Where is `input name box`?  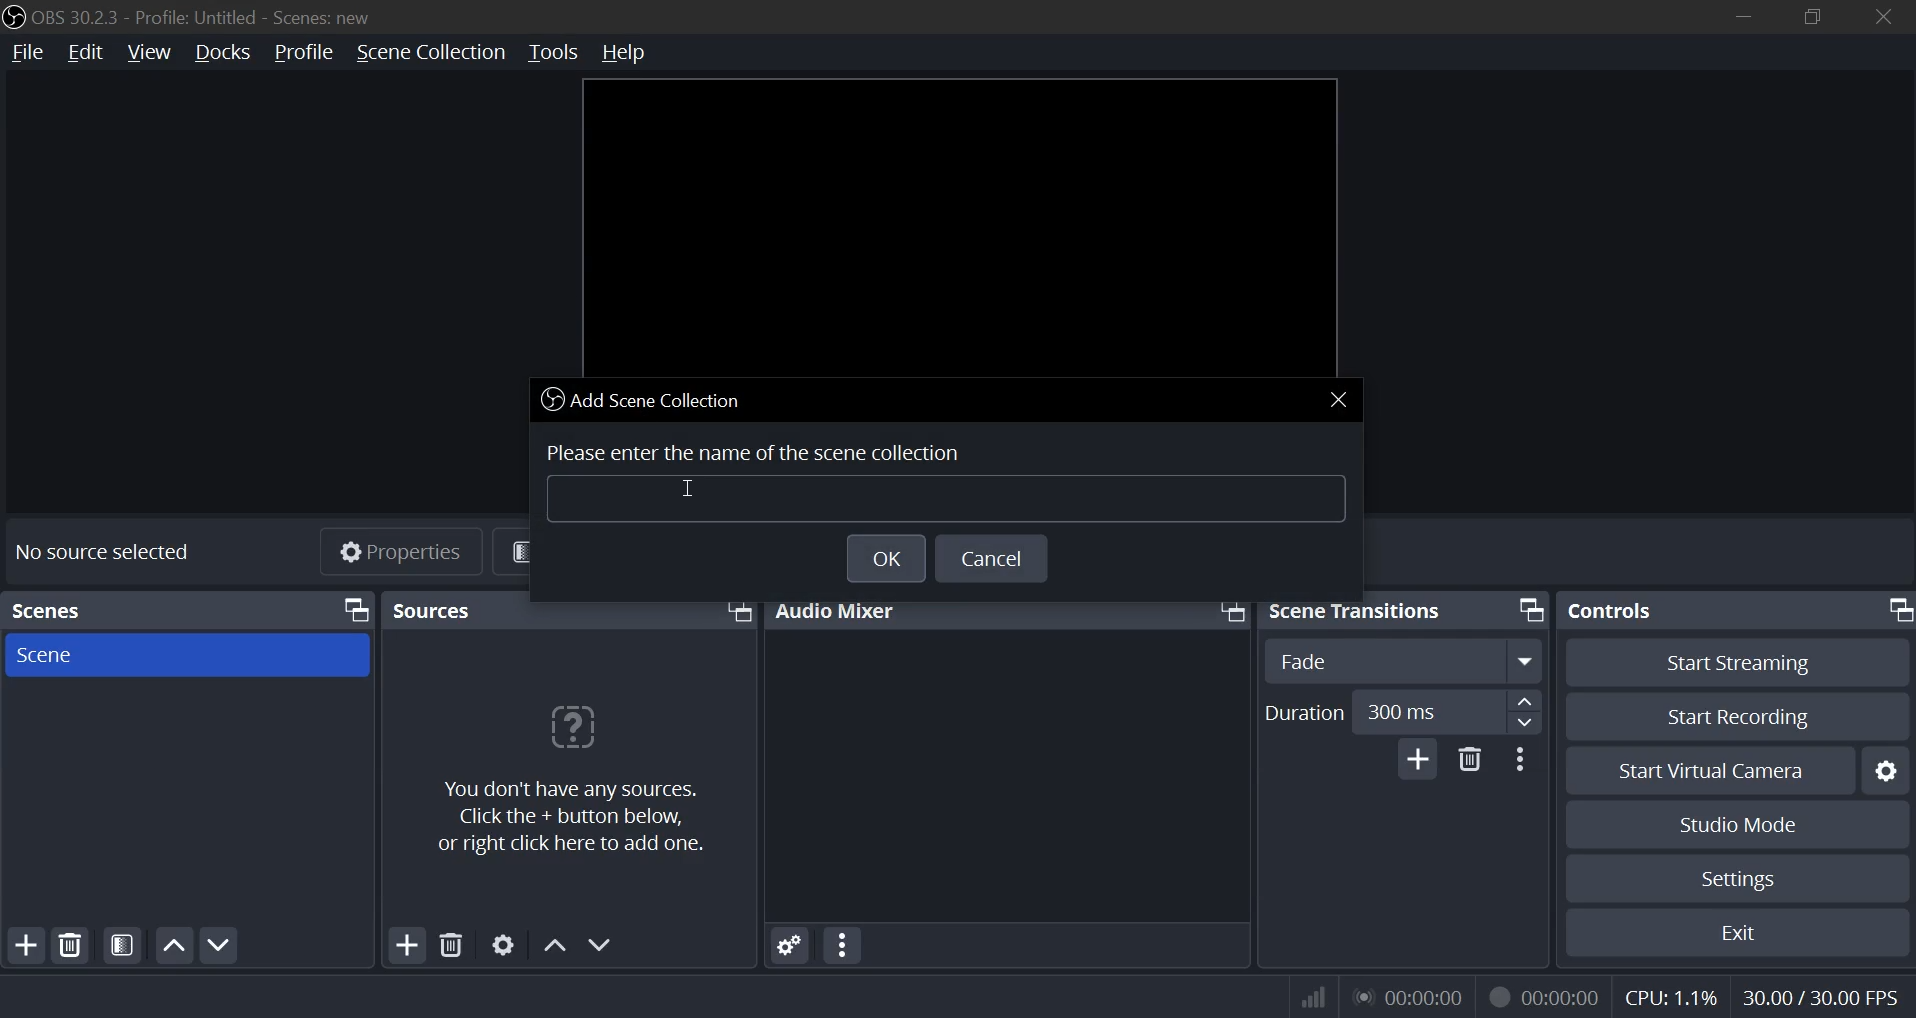 input name box is located at coordinates (951, 501).